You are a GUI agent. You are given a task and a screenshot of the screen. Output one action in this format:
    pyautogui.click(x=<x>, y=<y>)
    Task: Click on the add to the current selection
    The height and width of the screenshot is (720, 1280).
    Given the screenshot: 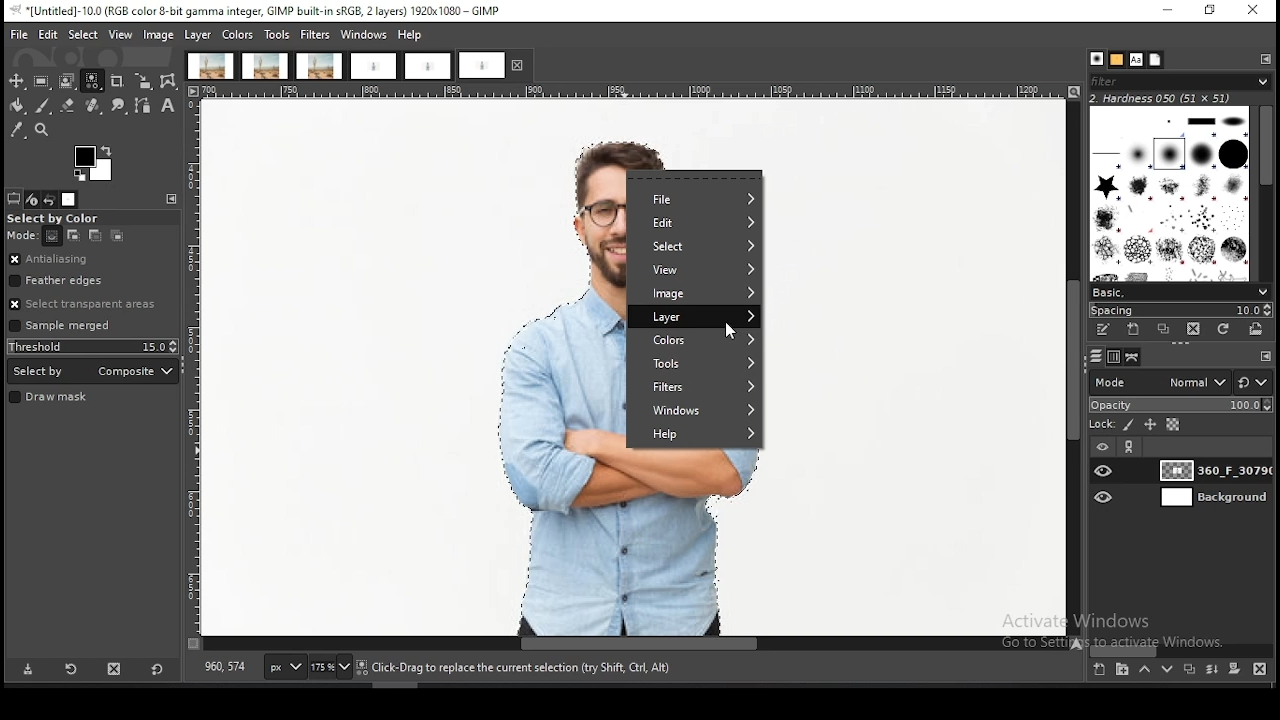 What is the action you would take?
    pyautogui.click(x=71, y=236)
    